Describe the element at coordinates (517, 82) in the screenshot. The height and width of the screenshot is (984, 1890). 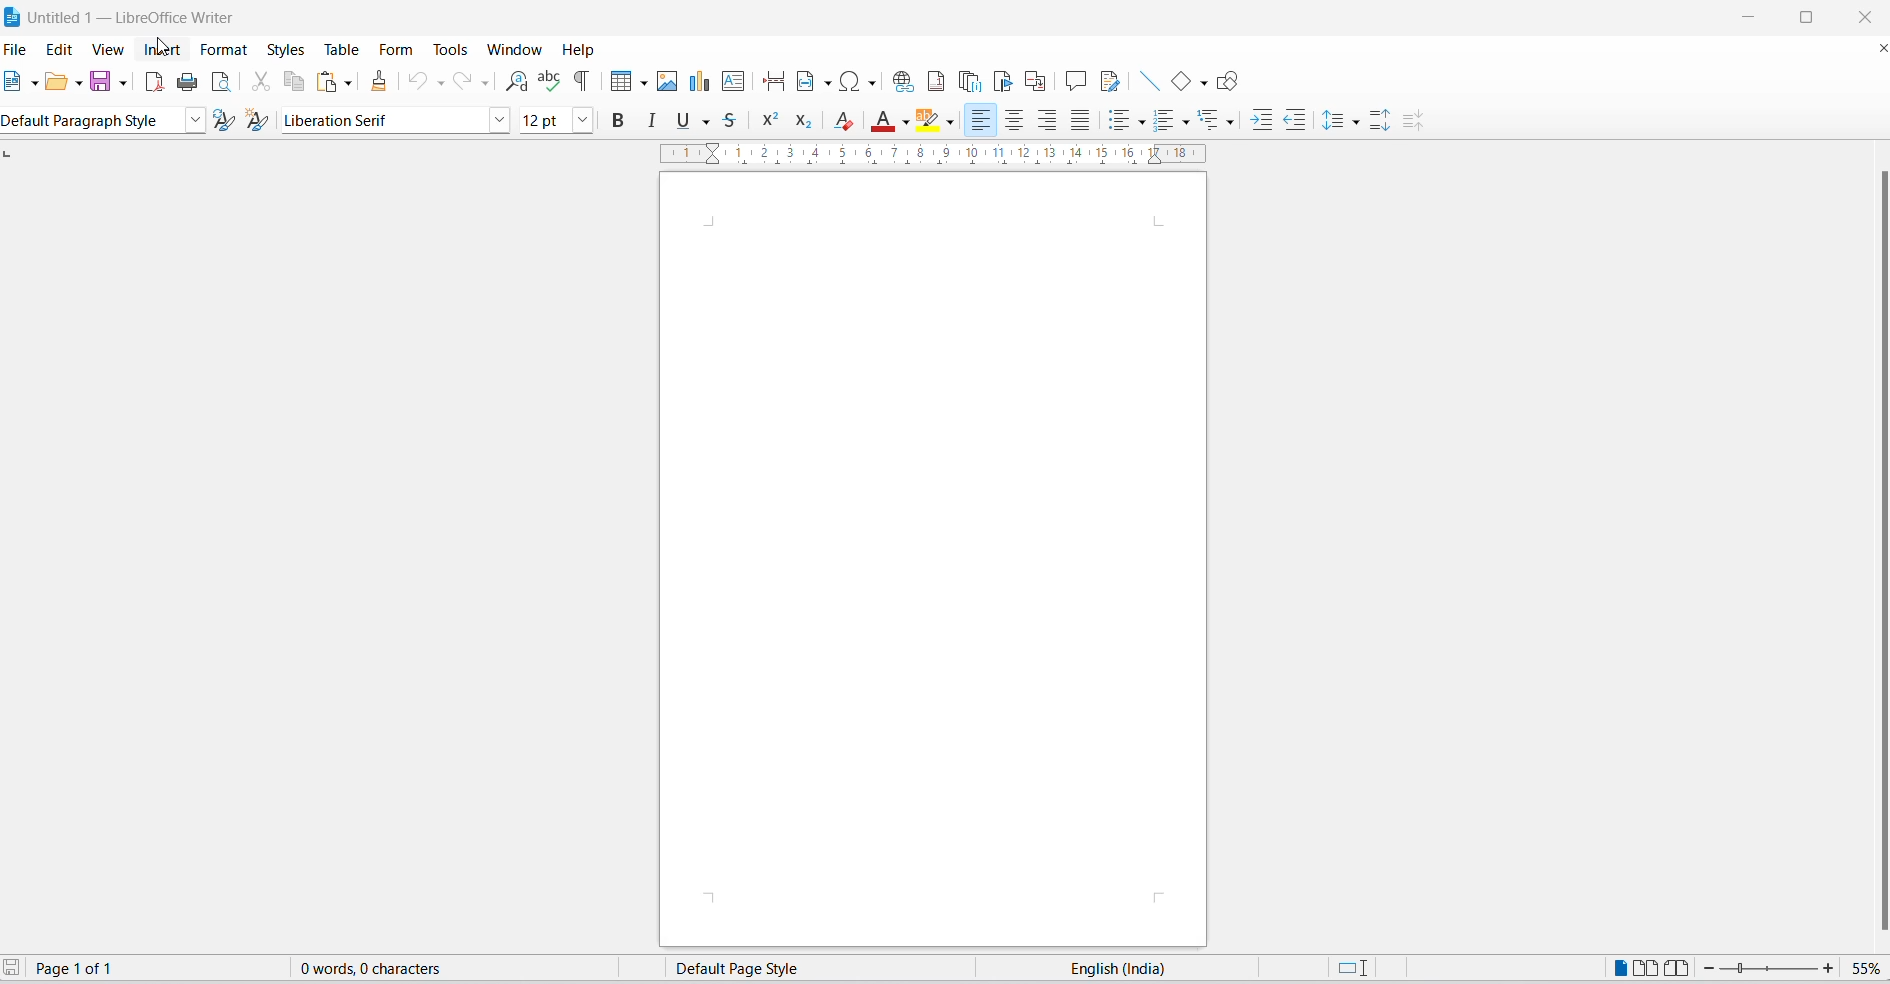
I see `find and replace` at that location.